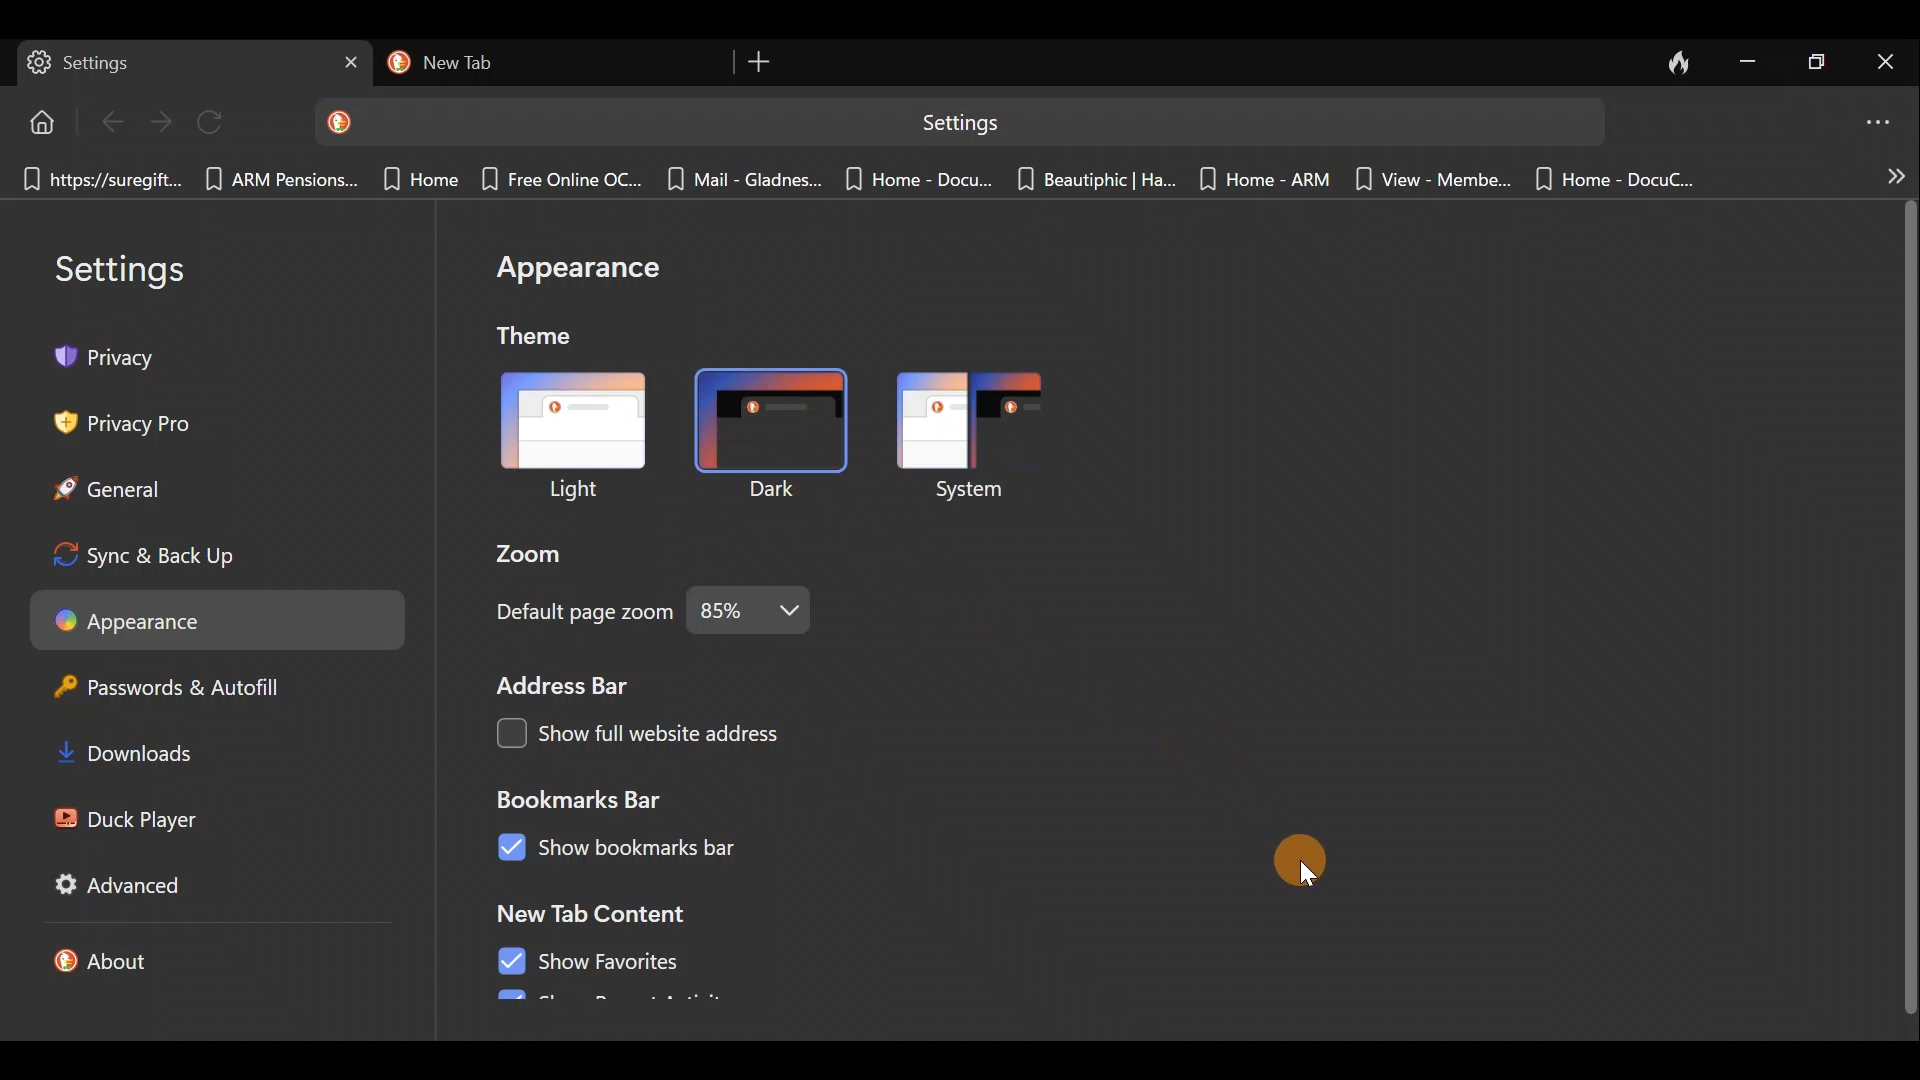  I want to click on Bookmark 9, so click(1430, 184).